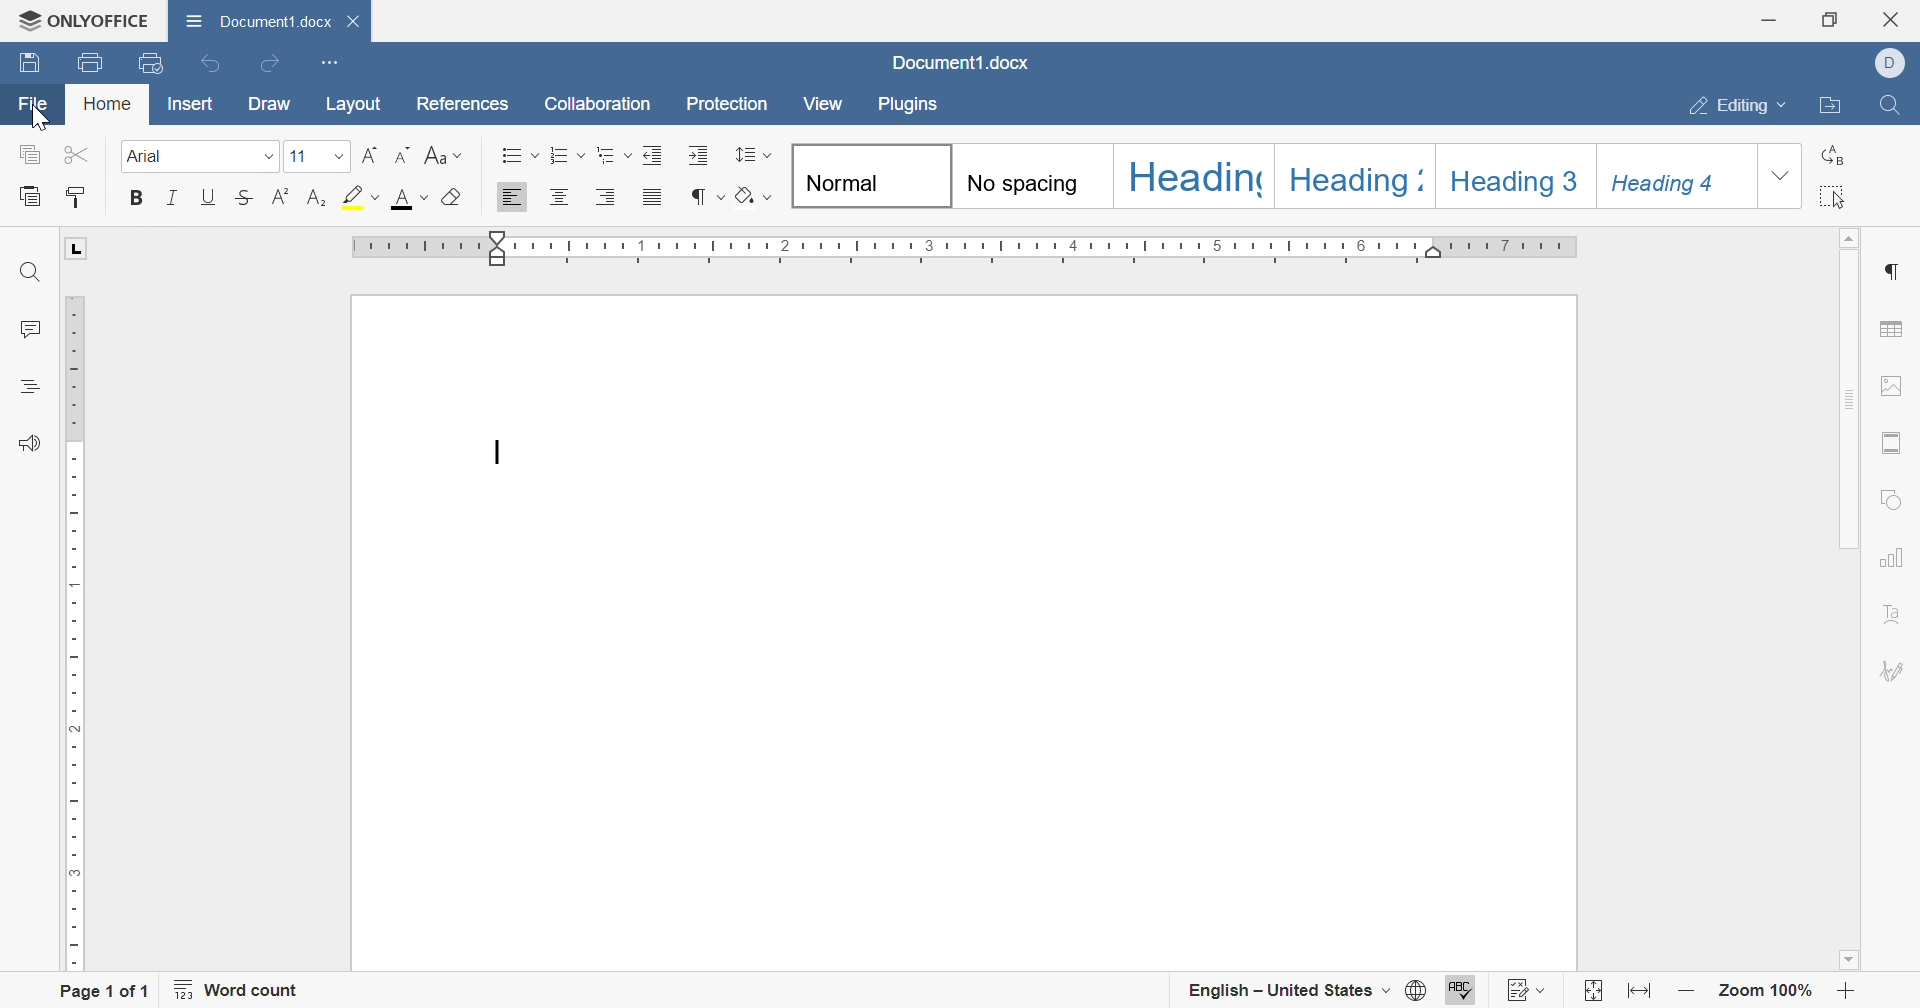 The image size is (1920, 1008). Describe the element at coordinates (88, 60) in the screenshot. I see `print` at that location.